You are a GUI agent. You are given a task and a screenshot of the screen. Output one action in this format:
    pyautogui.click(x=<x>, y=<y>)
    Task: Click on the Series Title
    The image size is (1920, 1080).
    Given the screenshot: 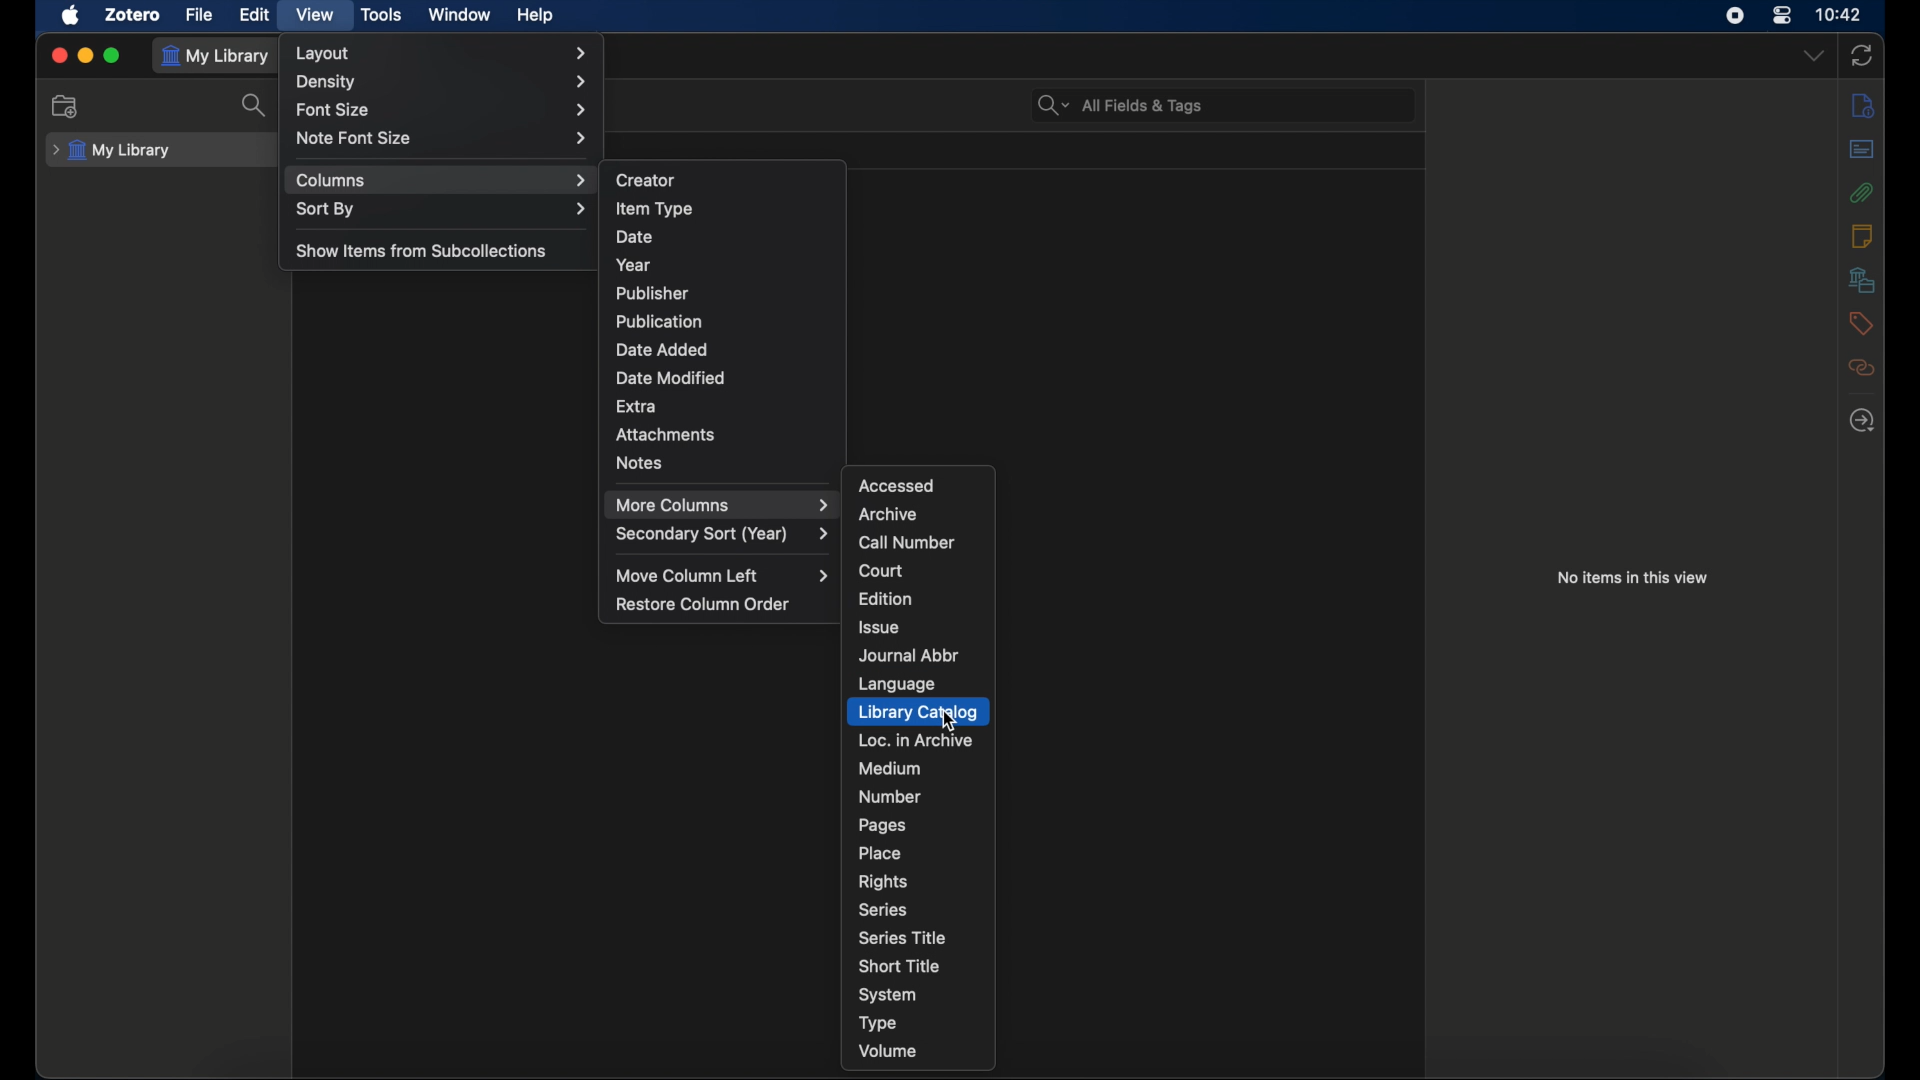 What is the action you would take?
    pyautogui.click(x=910, y=939)
    